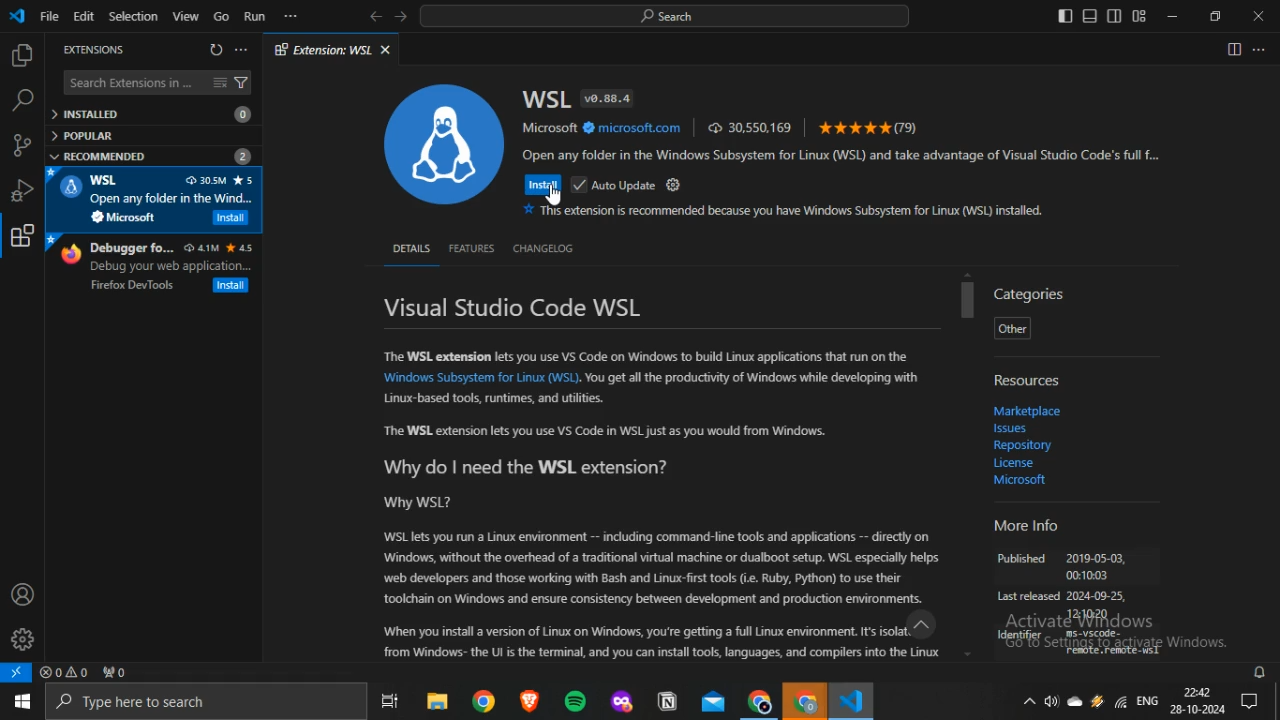 Image resolution: width=1280 pixels, height=720 pixels. What do you see at coordinates (750, 126) in the screenshot?
I see `30,550,169` at bounding box center [750, 126].